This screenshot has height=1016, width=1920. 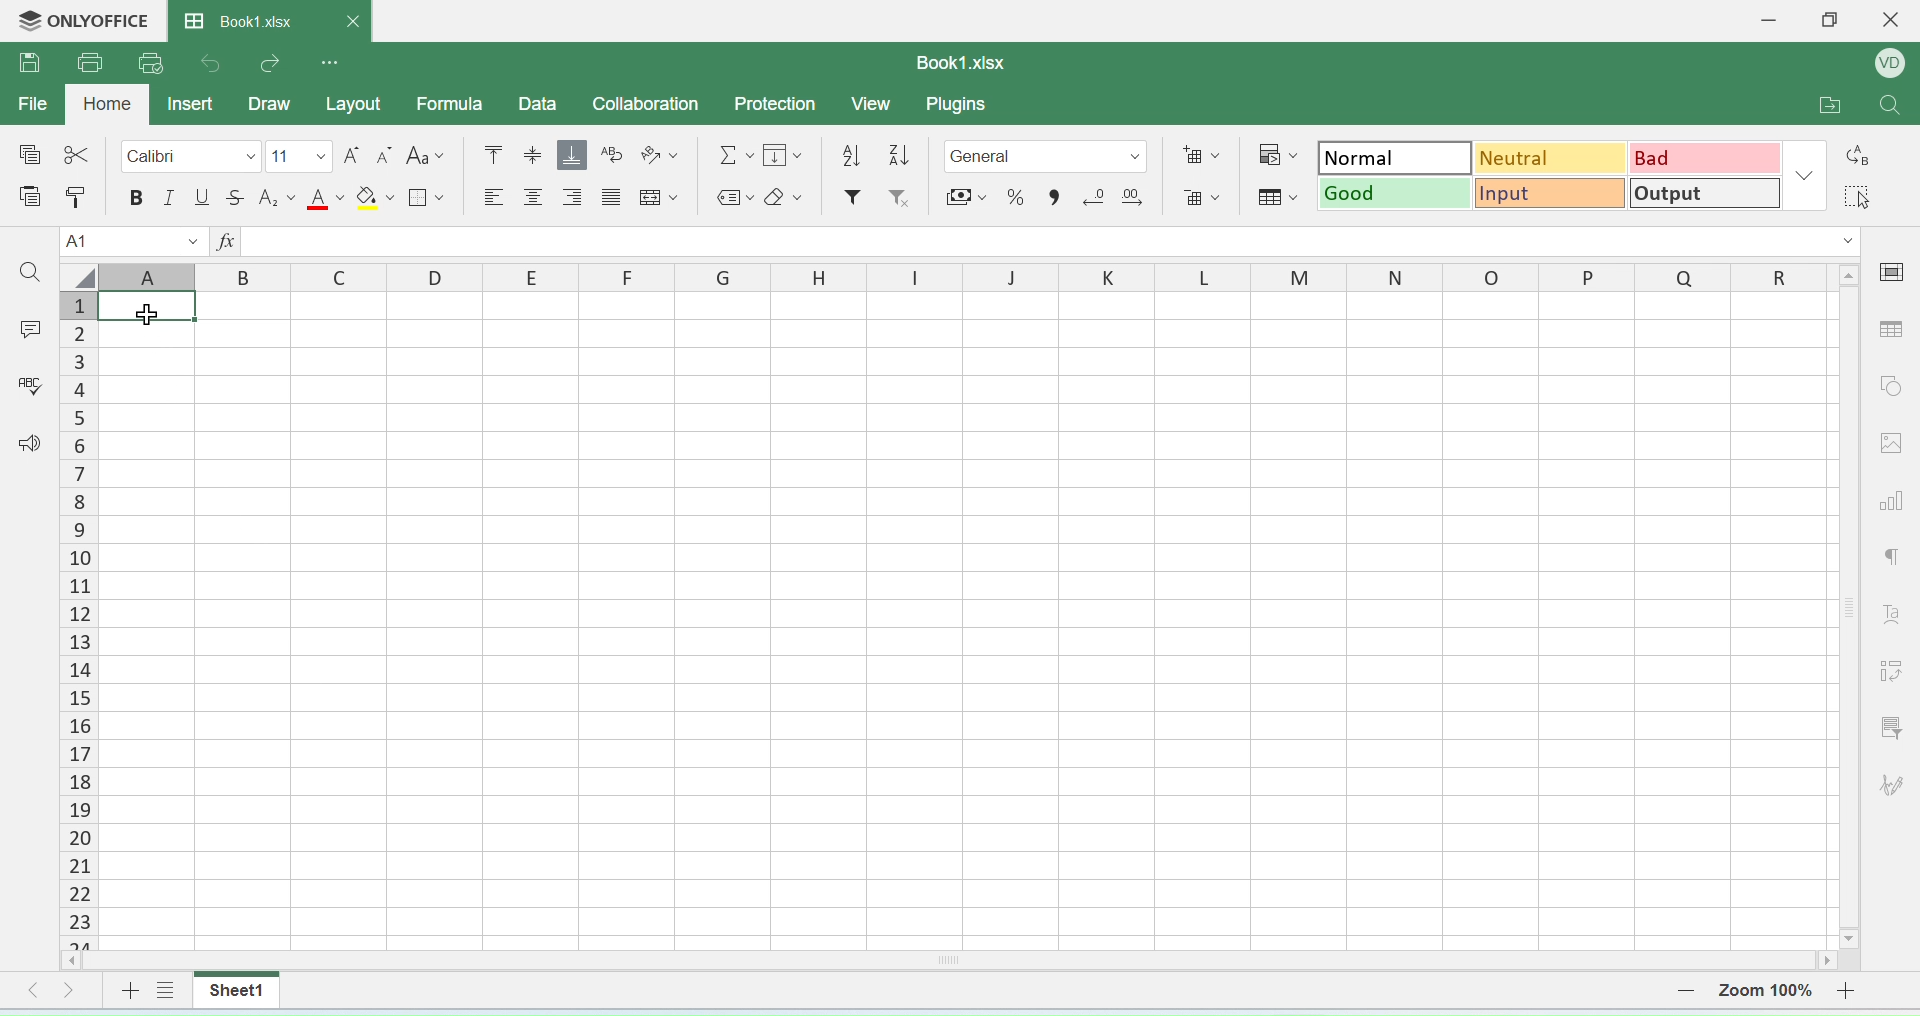 What do you see at coordinates (82, 622) in the screenshot?
I see `columns number` at bounding box center [82, 622].